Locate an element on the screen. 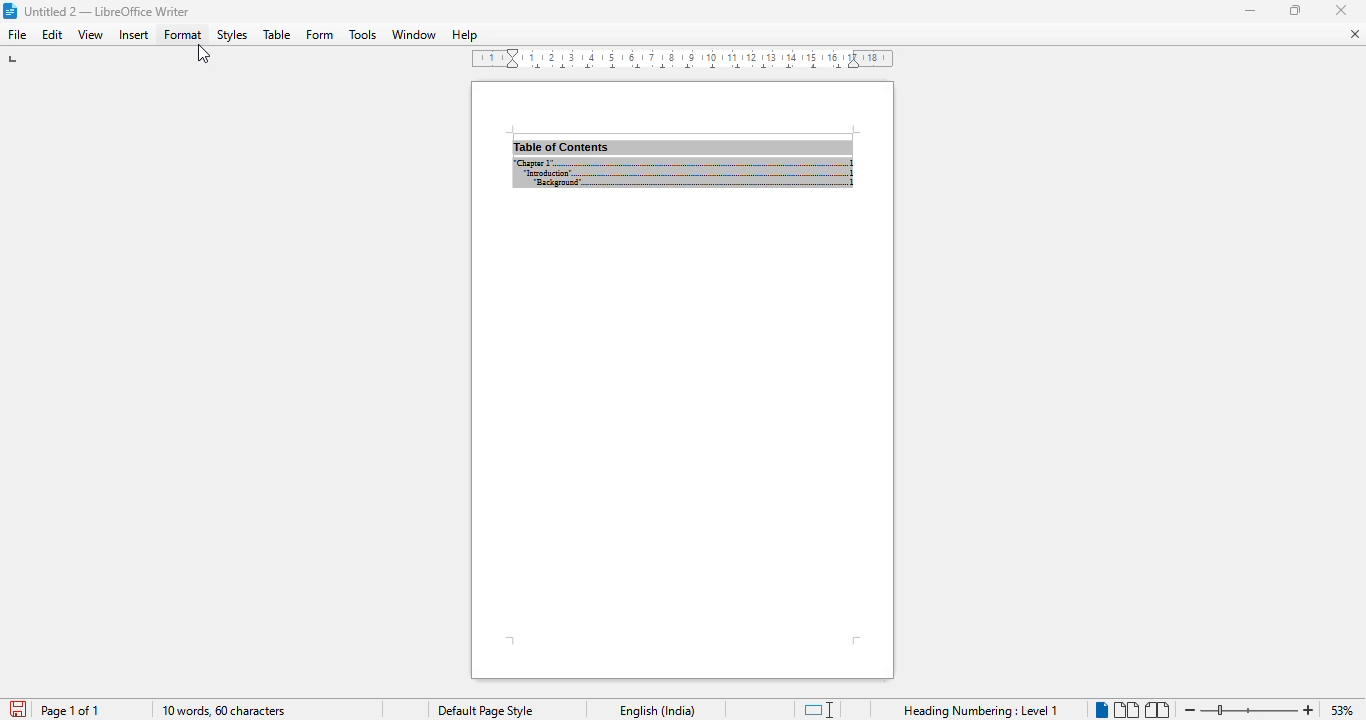 The height and width of the screenshot is (720, 1366). document is located at coordinates (683, 382).